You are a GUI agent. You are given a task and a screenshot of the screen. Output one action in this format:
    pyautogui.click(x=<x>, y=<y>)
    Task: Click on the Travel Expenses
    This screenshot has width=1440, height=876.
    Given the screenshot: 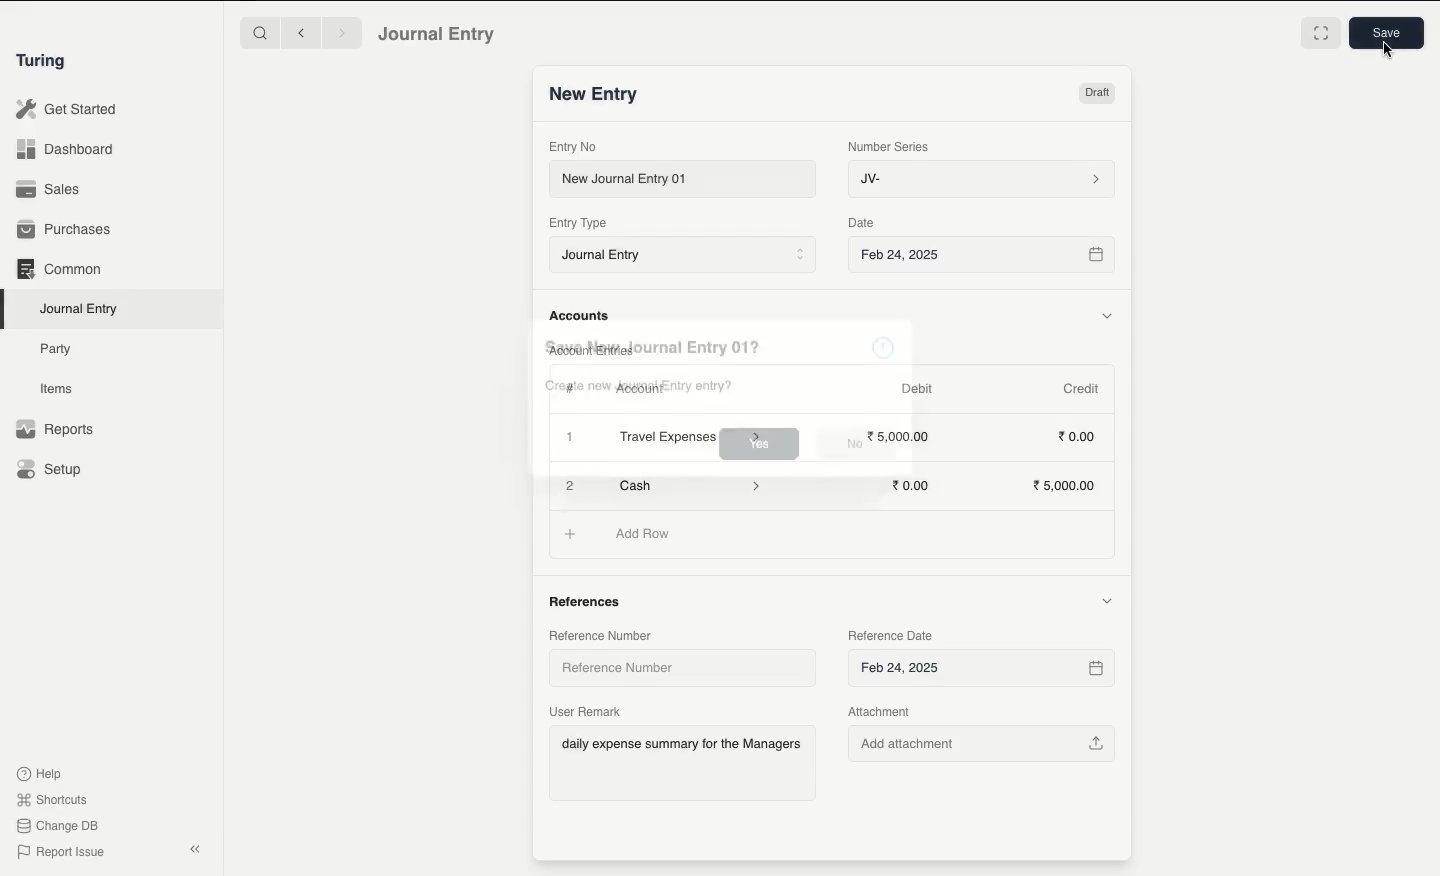 What is the action you would take?
    pyautogui.click(x=692, y=439)
    